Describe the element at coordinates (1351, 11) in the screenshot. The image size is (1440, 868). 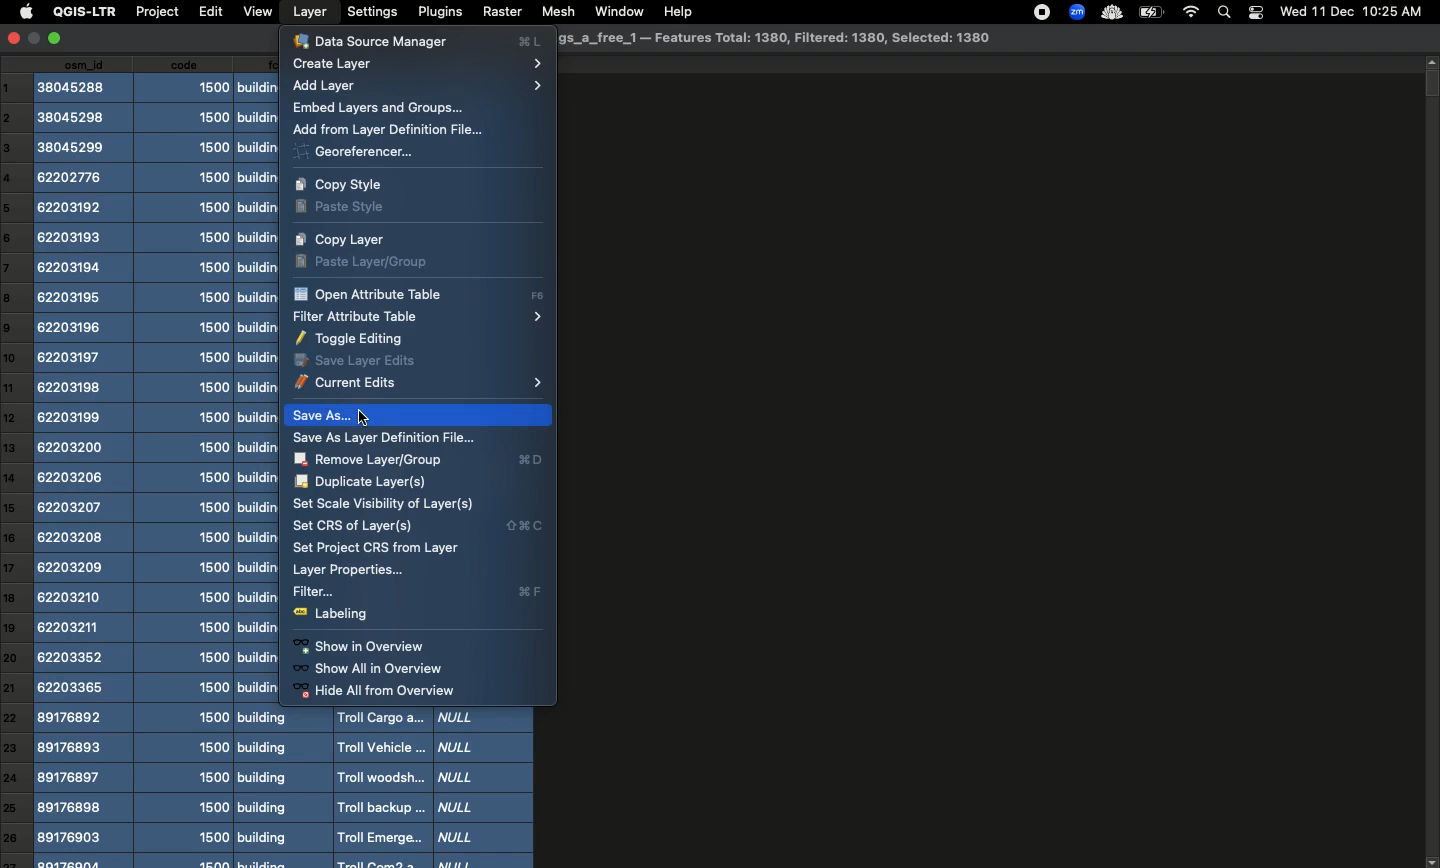
I see `Date time` at that location.